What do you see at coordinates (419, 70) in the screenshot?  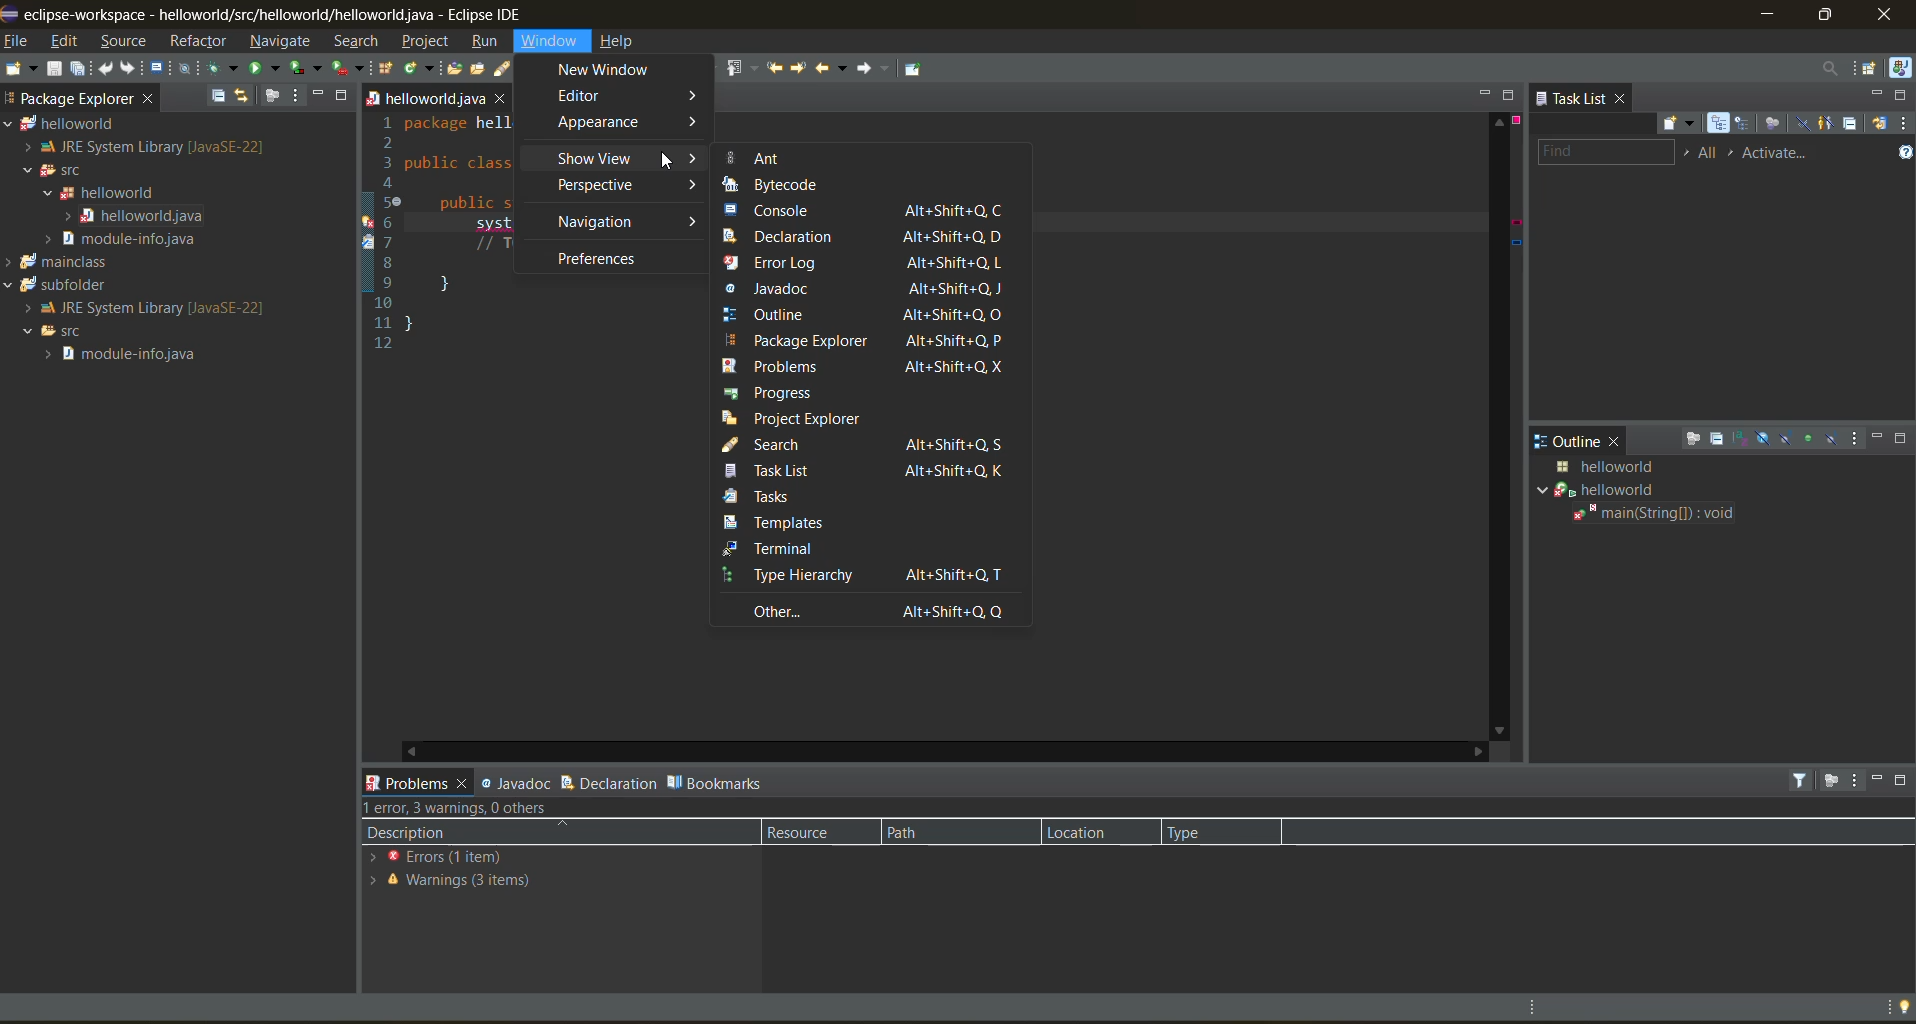 I see `new java class` at bounding box center [419, 70].